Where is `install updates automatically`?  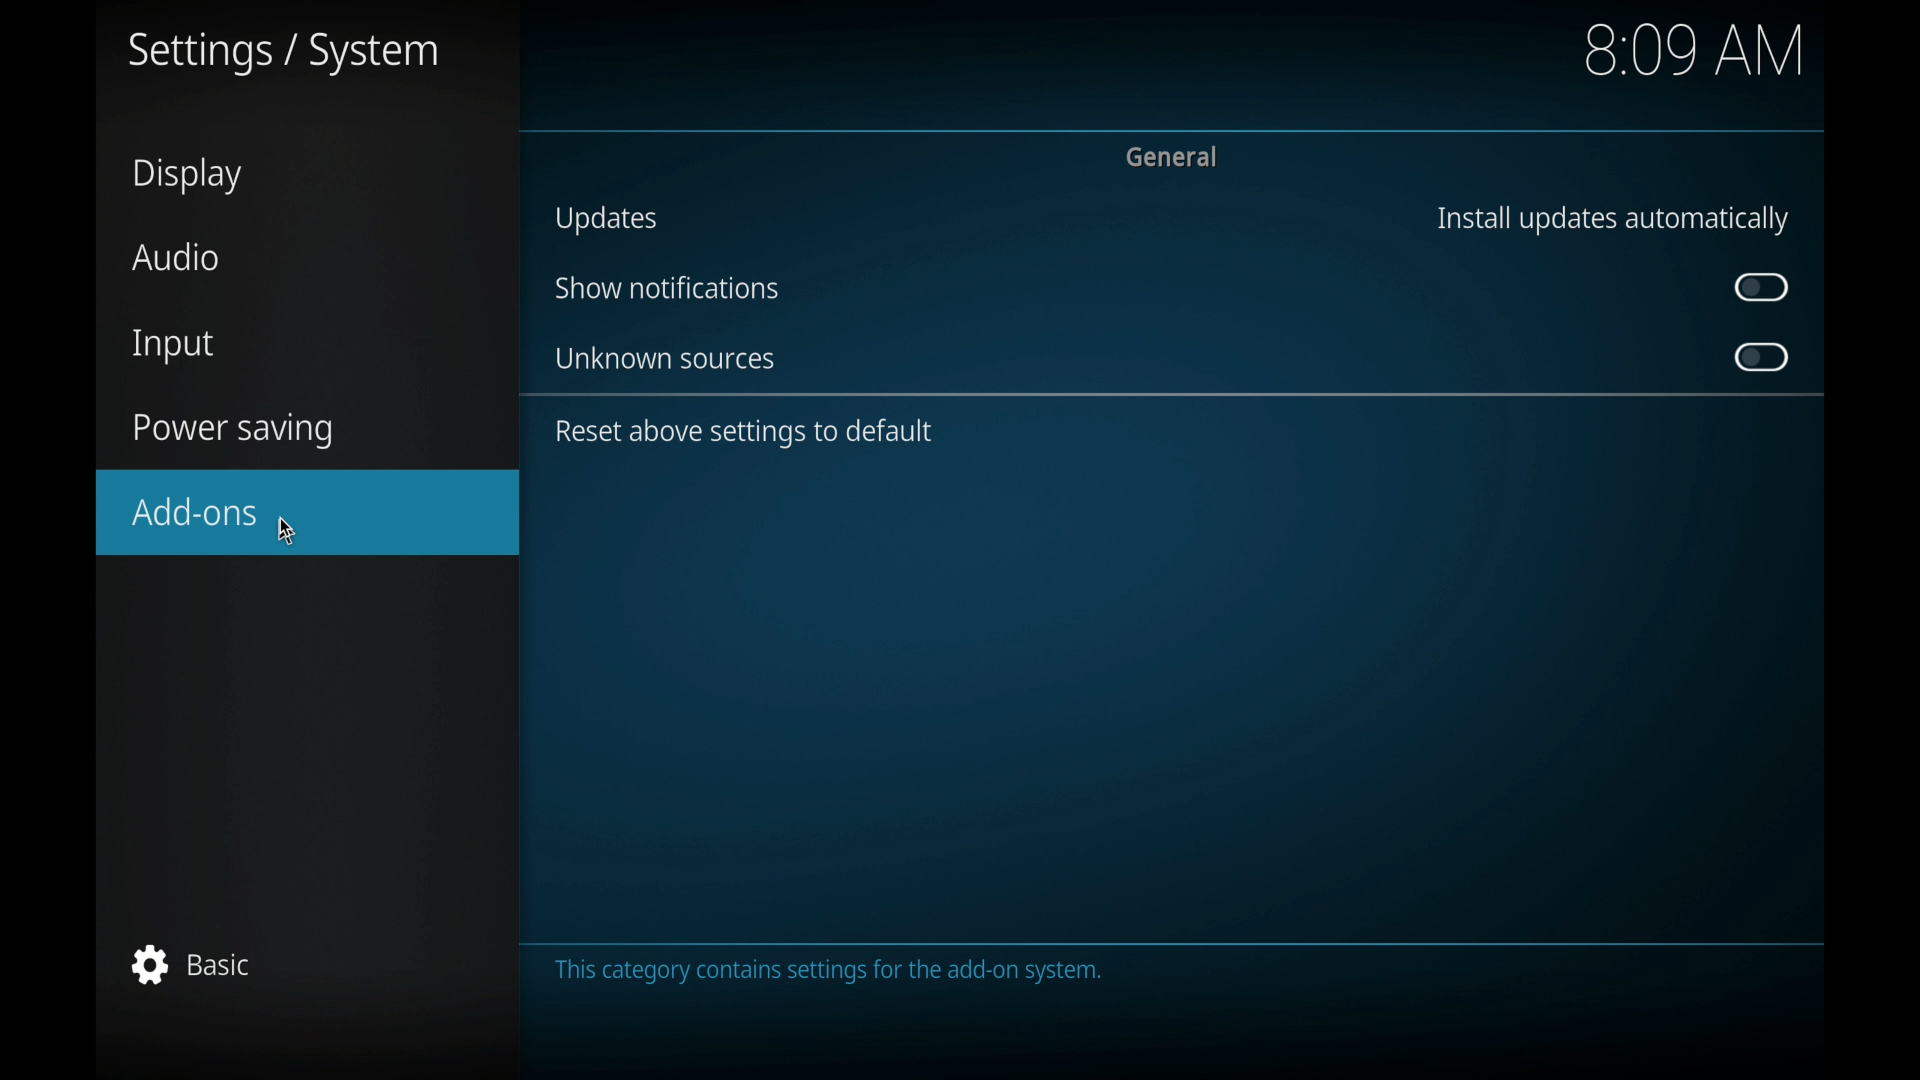
install updates automatically is located at coordinates (1612, 219).